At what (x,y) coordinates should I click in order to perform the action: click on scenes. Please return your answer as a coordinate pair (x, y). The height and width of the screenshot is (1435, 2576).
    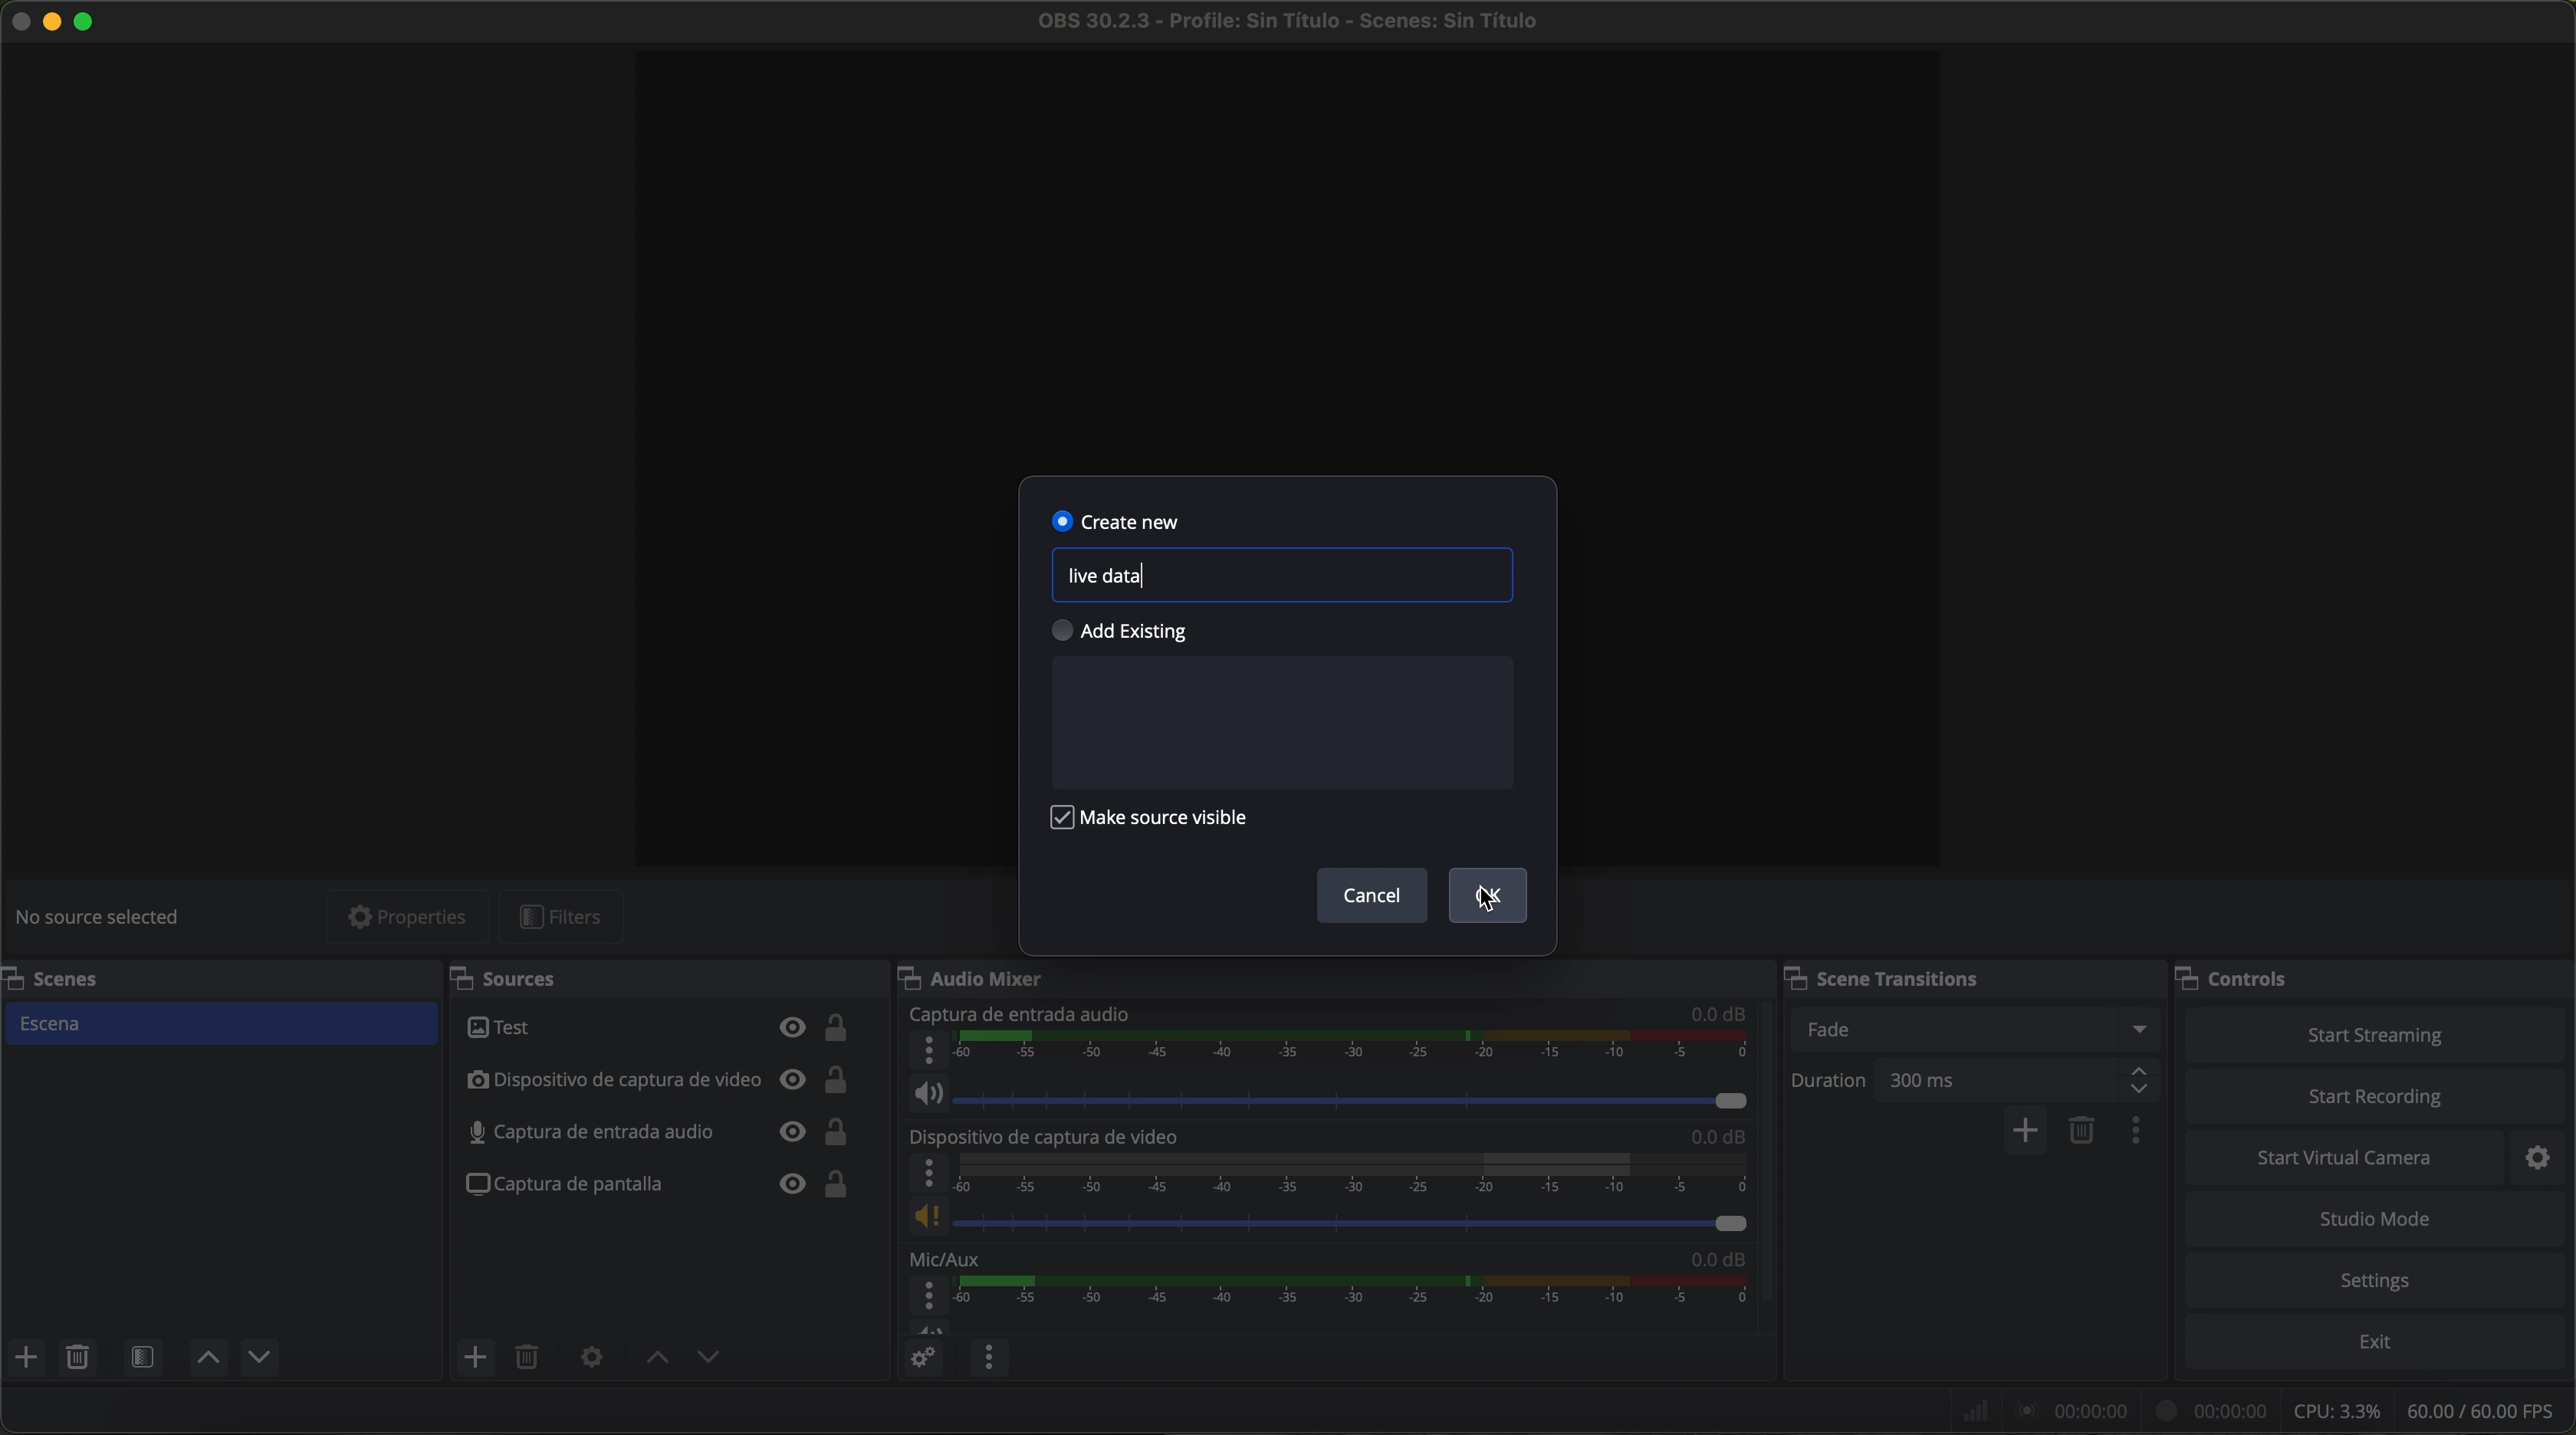
    Looking at the image, I should click on (71, 979).